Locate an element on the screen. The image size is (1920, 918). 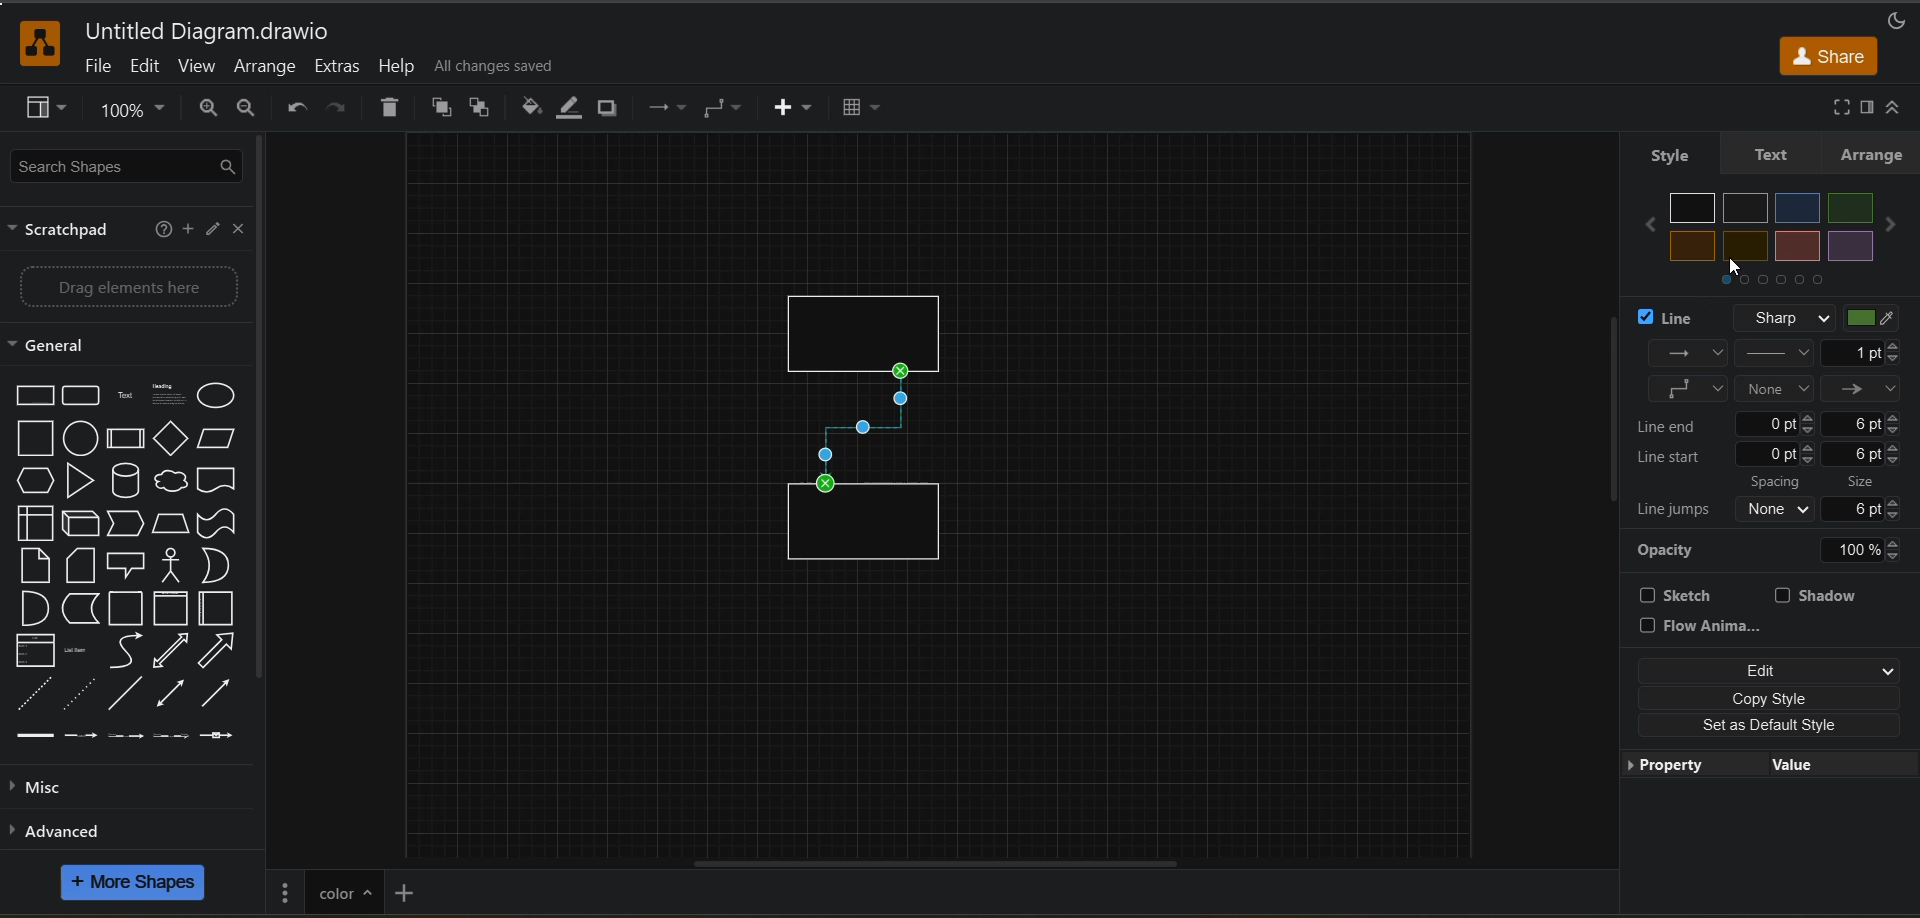
set as default style is located at coordinates (1767, 723).